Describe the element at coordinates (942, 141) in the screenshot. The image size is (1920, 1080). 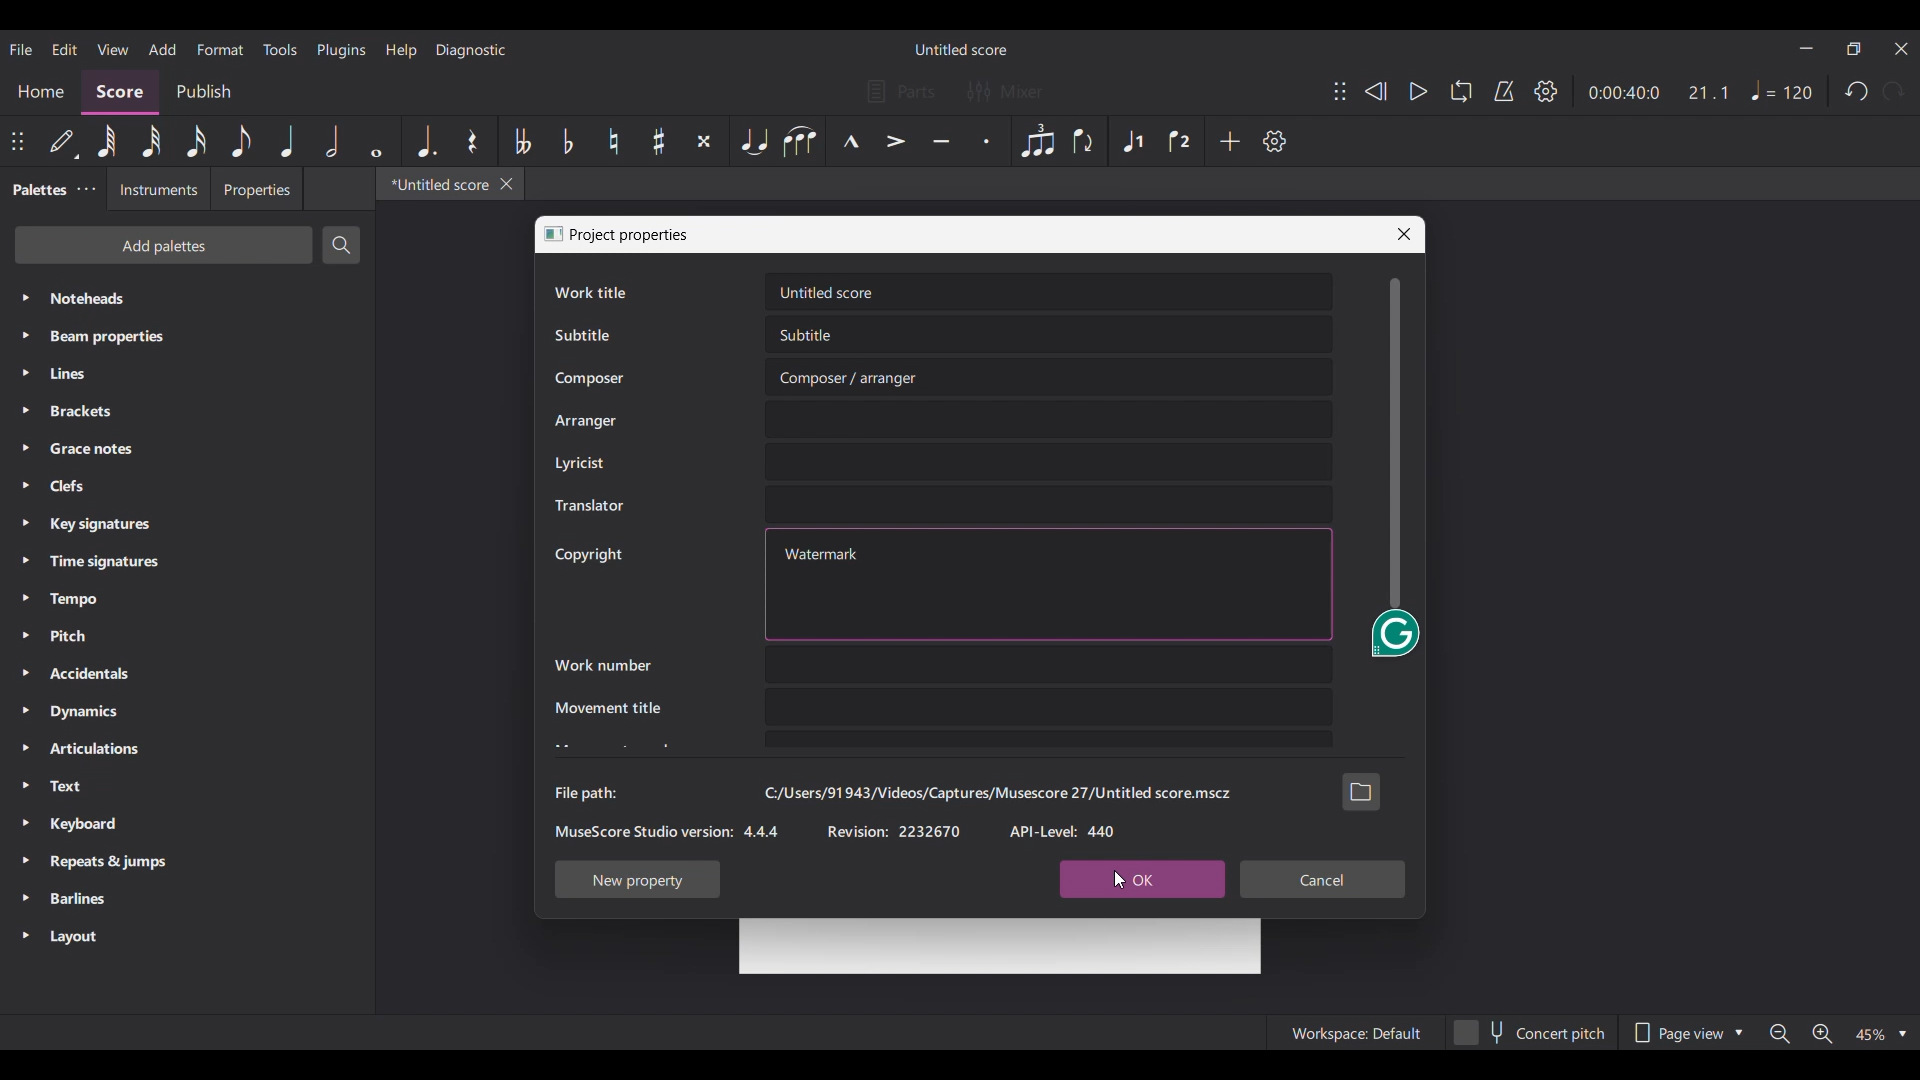
I see `Tenuto` at that location.